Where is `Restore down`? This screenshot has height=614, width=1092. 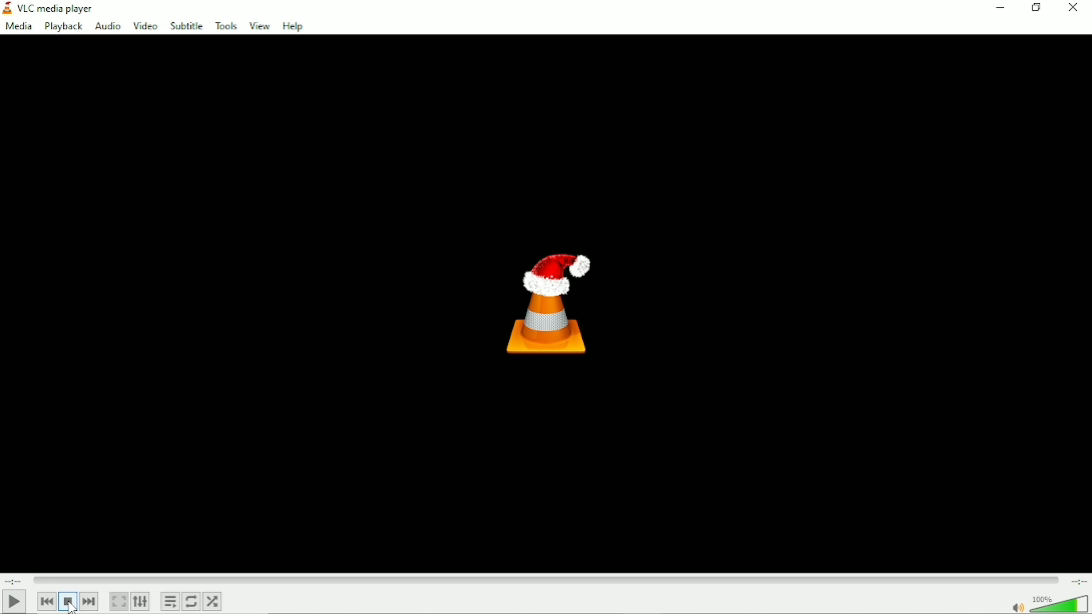
Restore down is located at coordinates (1035, 9).